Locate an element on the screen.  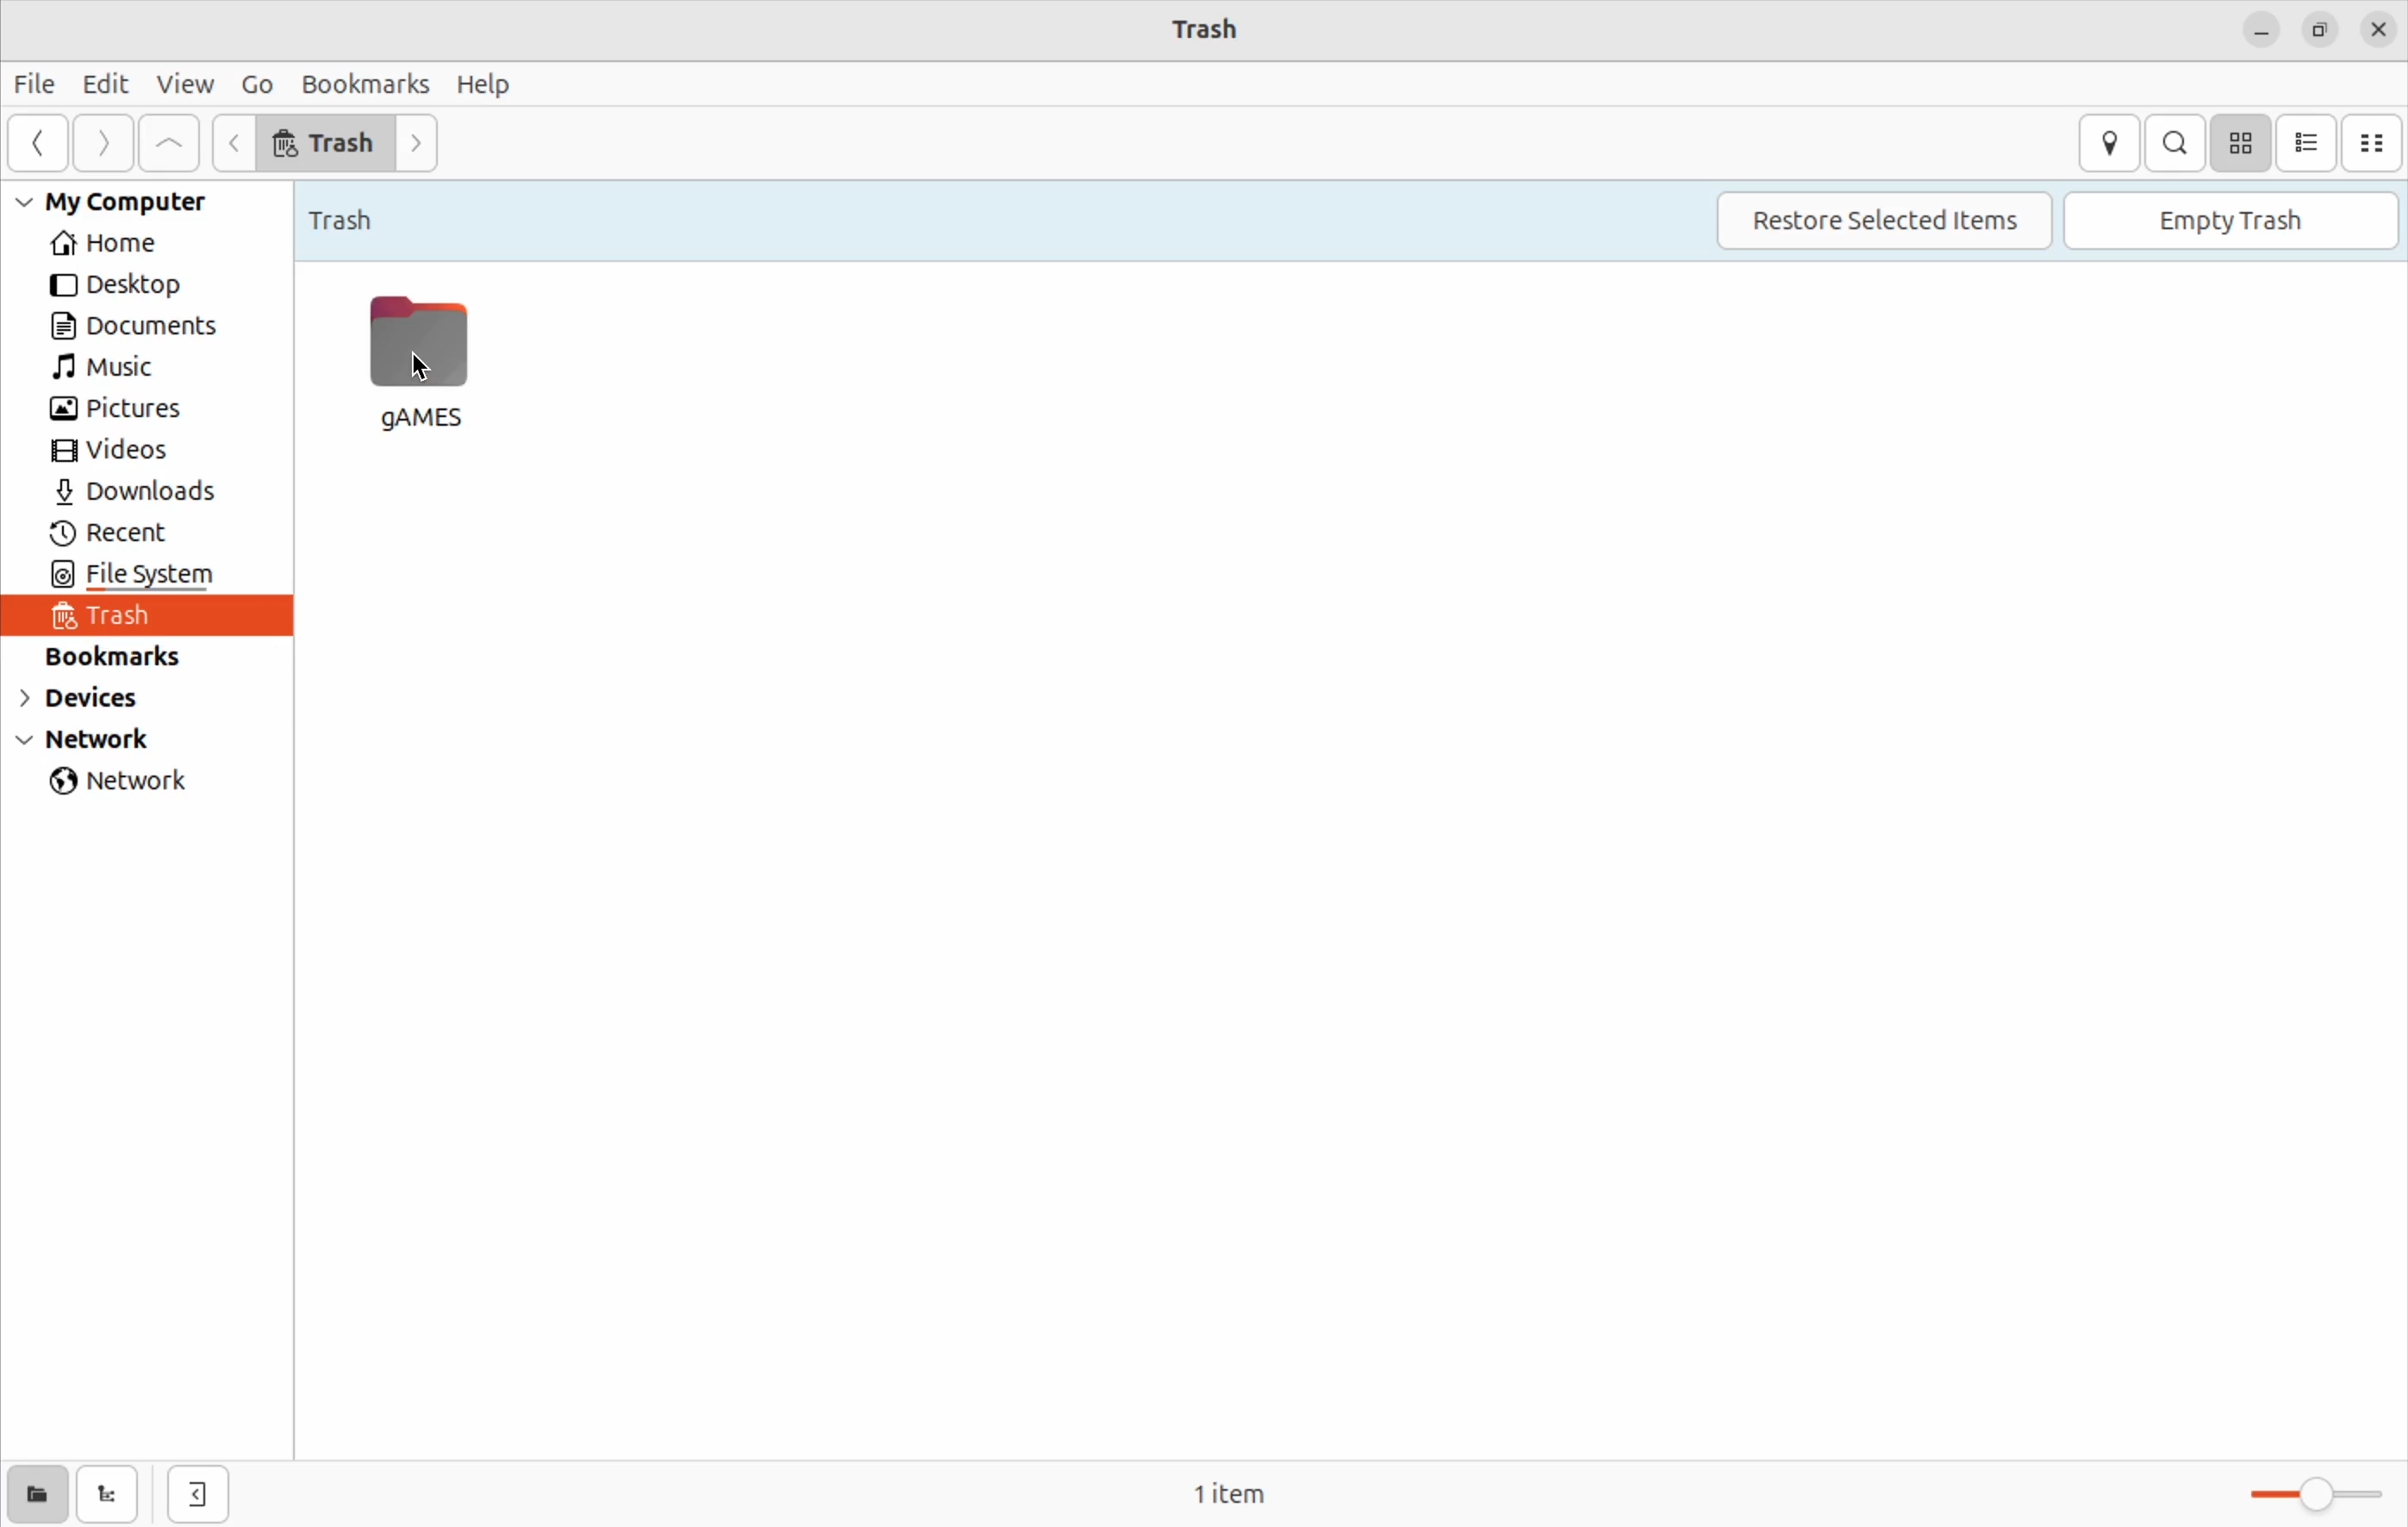
pictures is located at coordinates (124, 411).